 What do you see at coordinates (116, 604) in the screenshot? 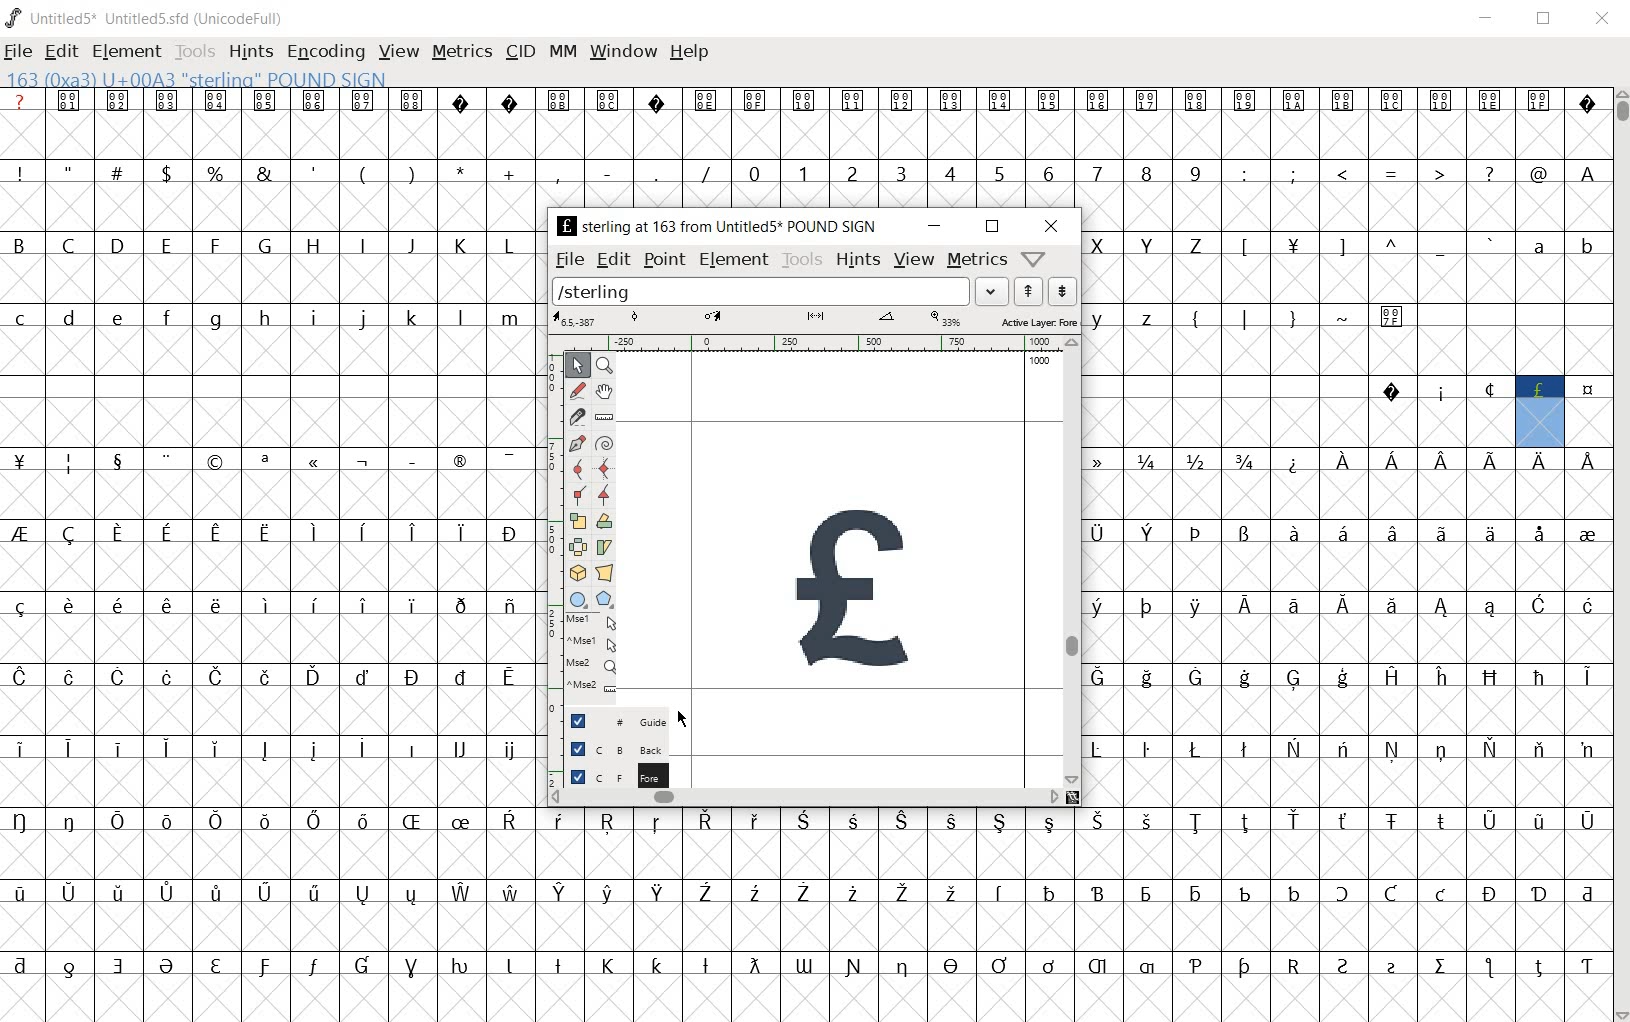
I see `Symbol` at bounding box center [116, 604].